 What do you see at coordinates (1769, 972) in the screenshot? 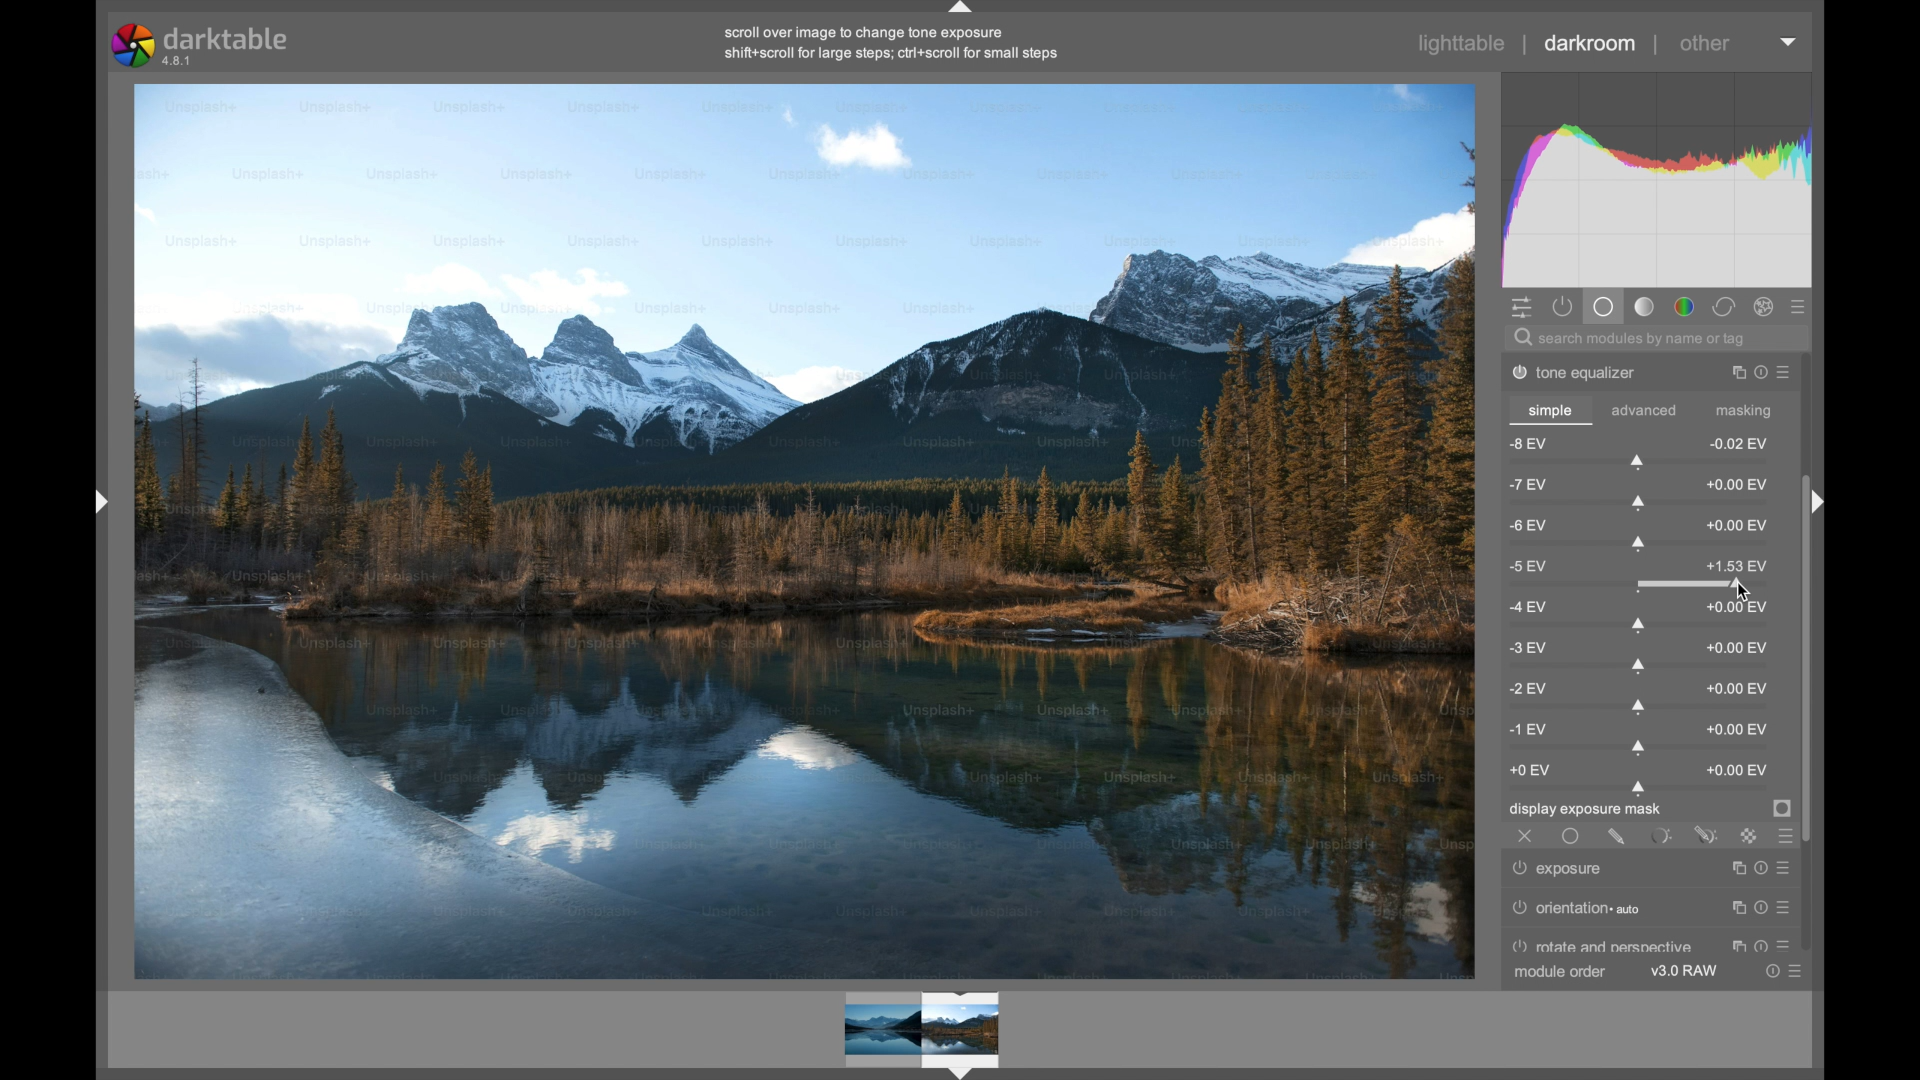
I see `reset parameters` at bounding box center [1769, 972].